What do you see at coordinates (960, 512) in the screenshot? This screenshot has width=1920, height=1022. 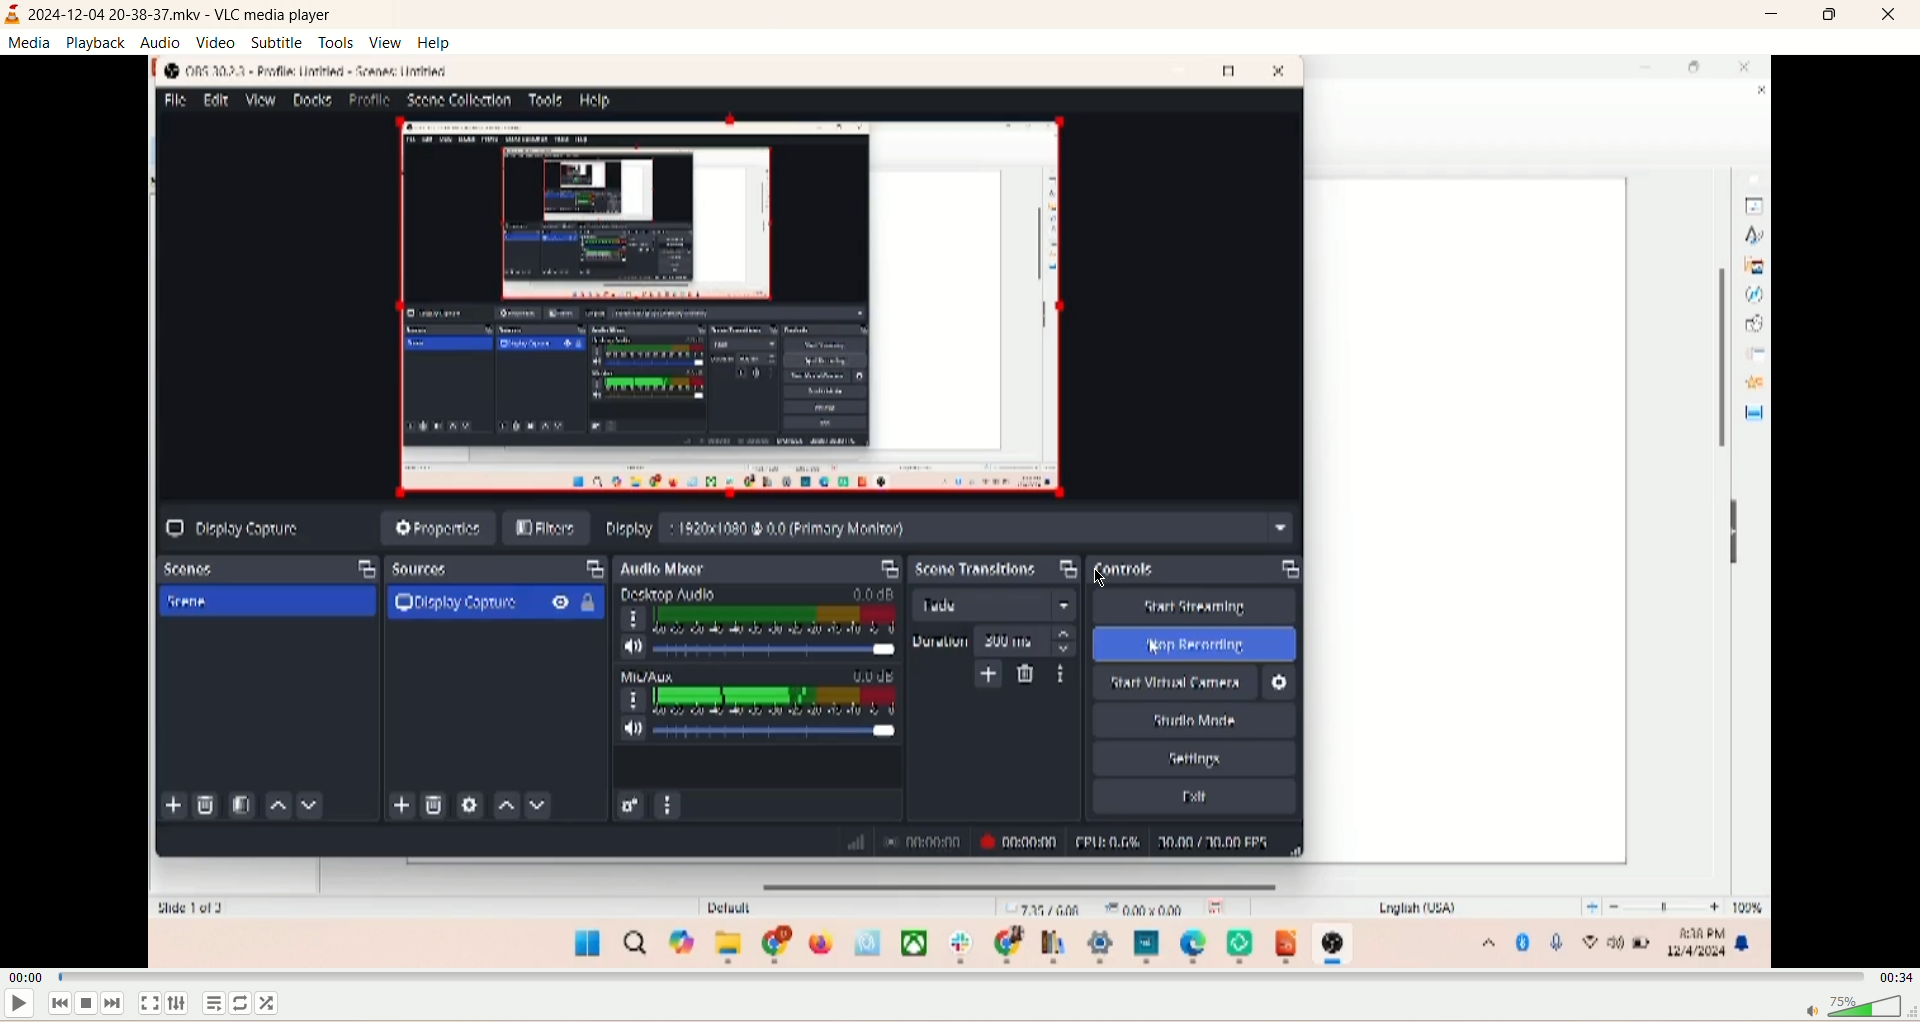 I see `main screen` at bounding box center [960, 512].